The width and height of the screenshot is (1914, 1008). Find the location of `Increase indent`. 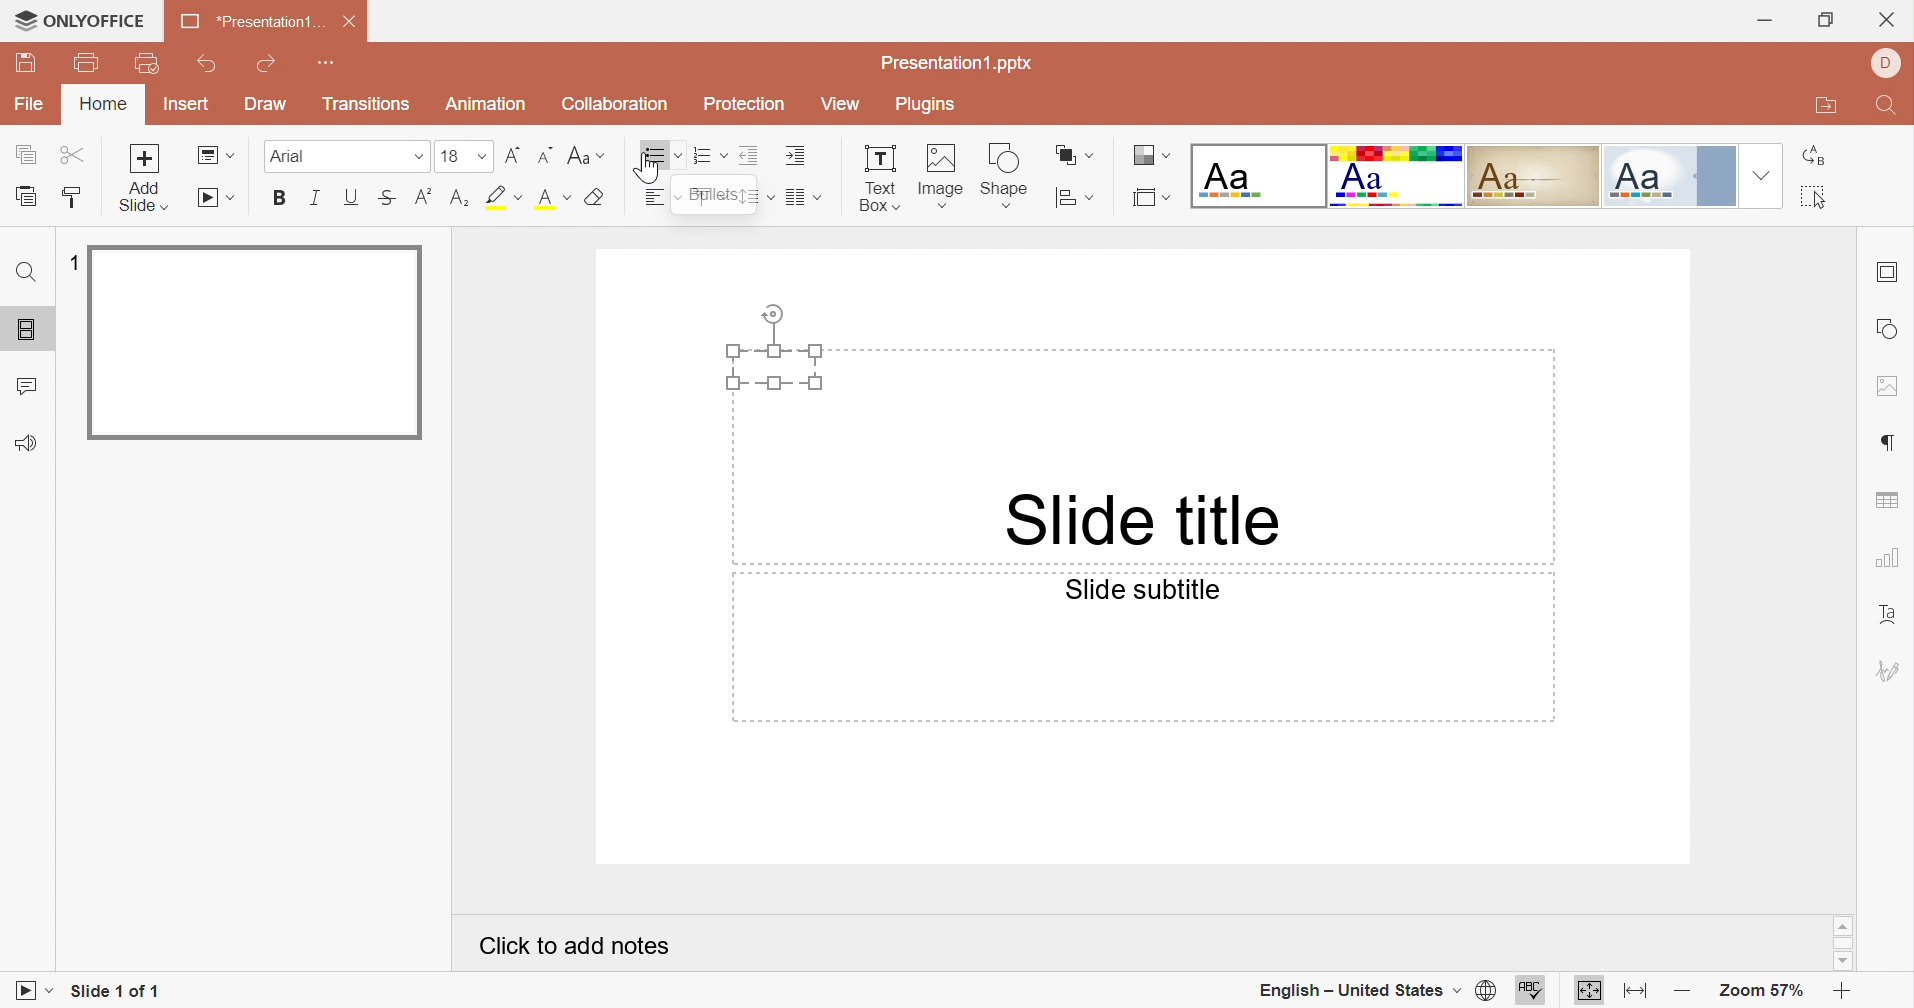

Increase indent is located at coordinates (796, 156).